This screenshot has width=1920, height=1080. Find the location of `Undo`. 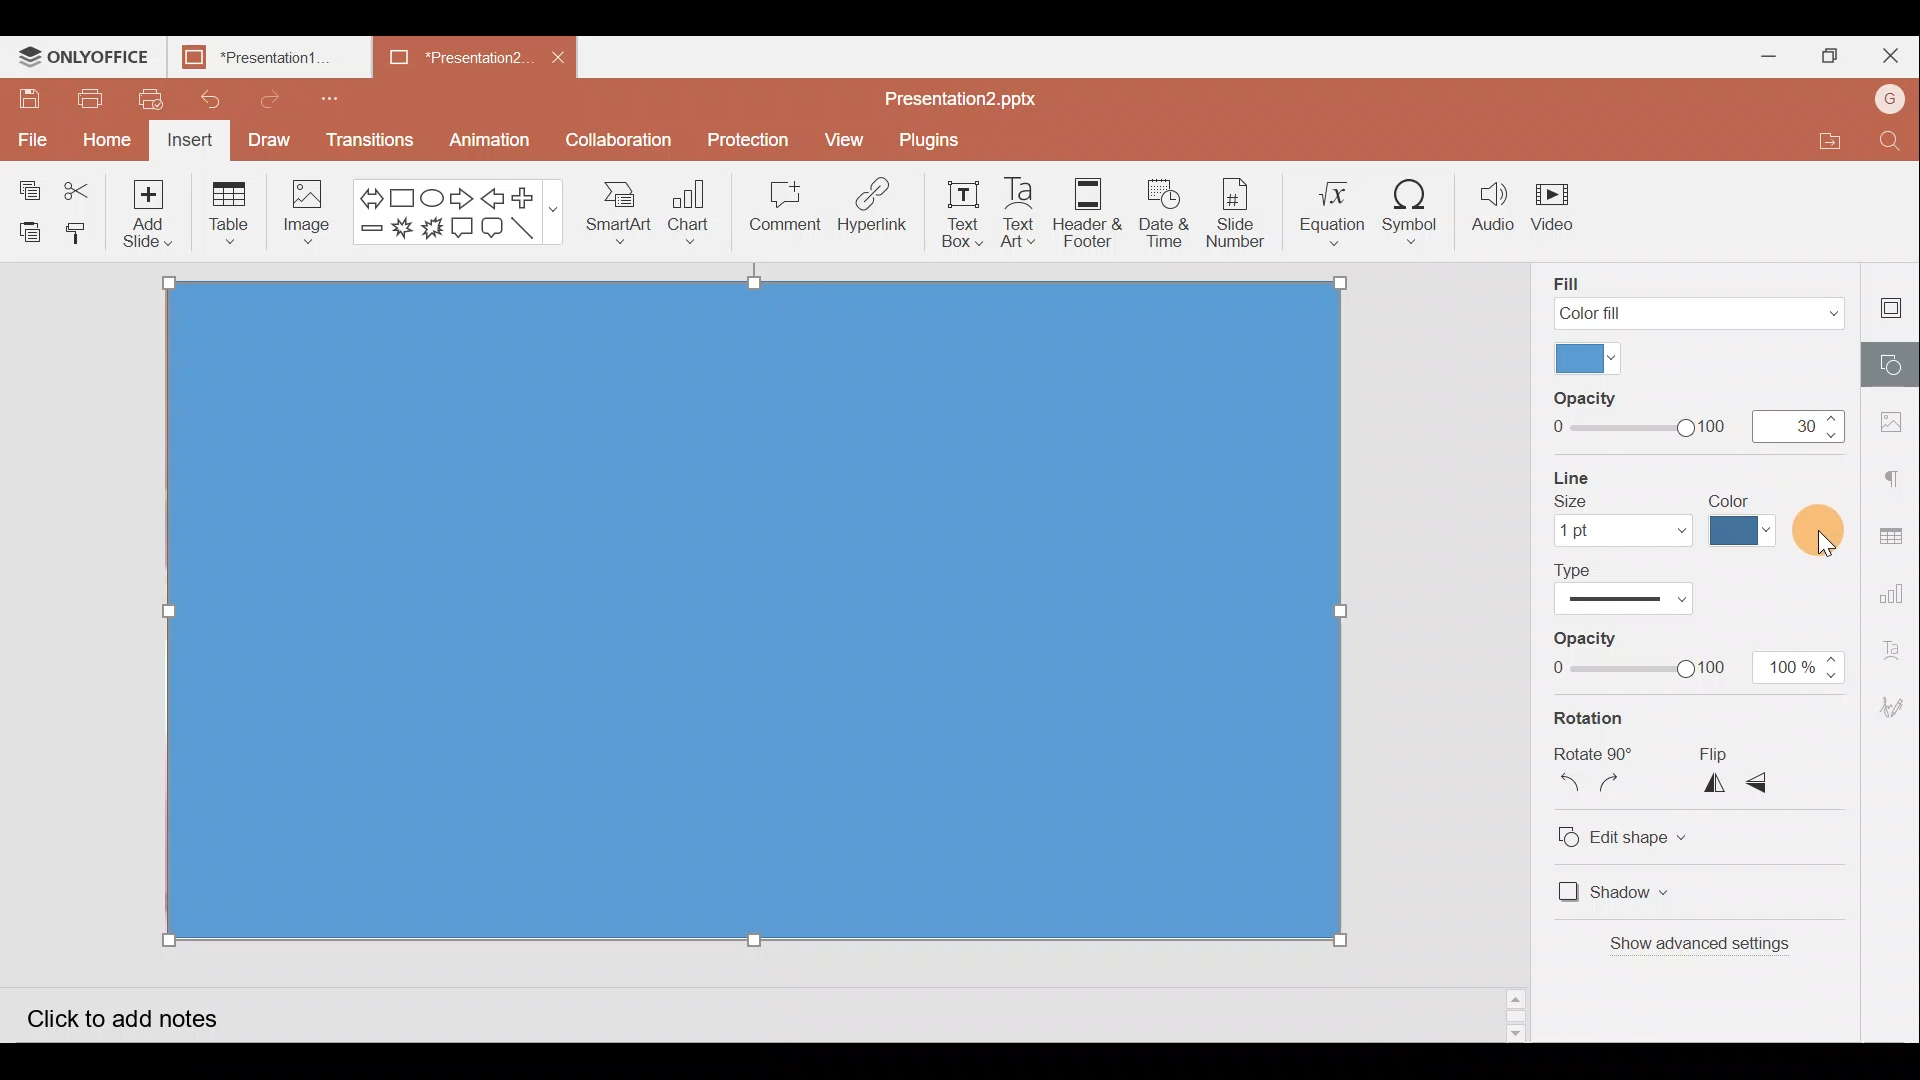

Undo is located at coordinates (211, 100).